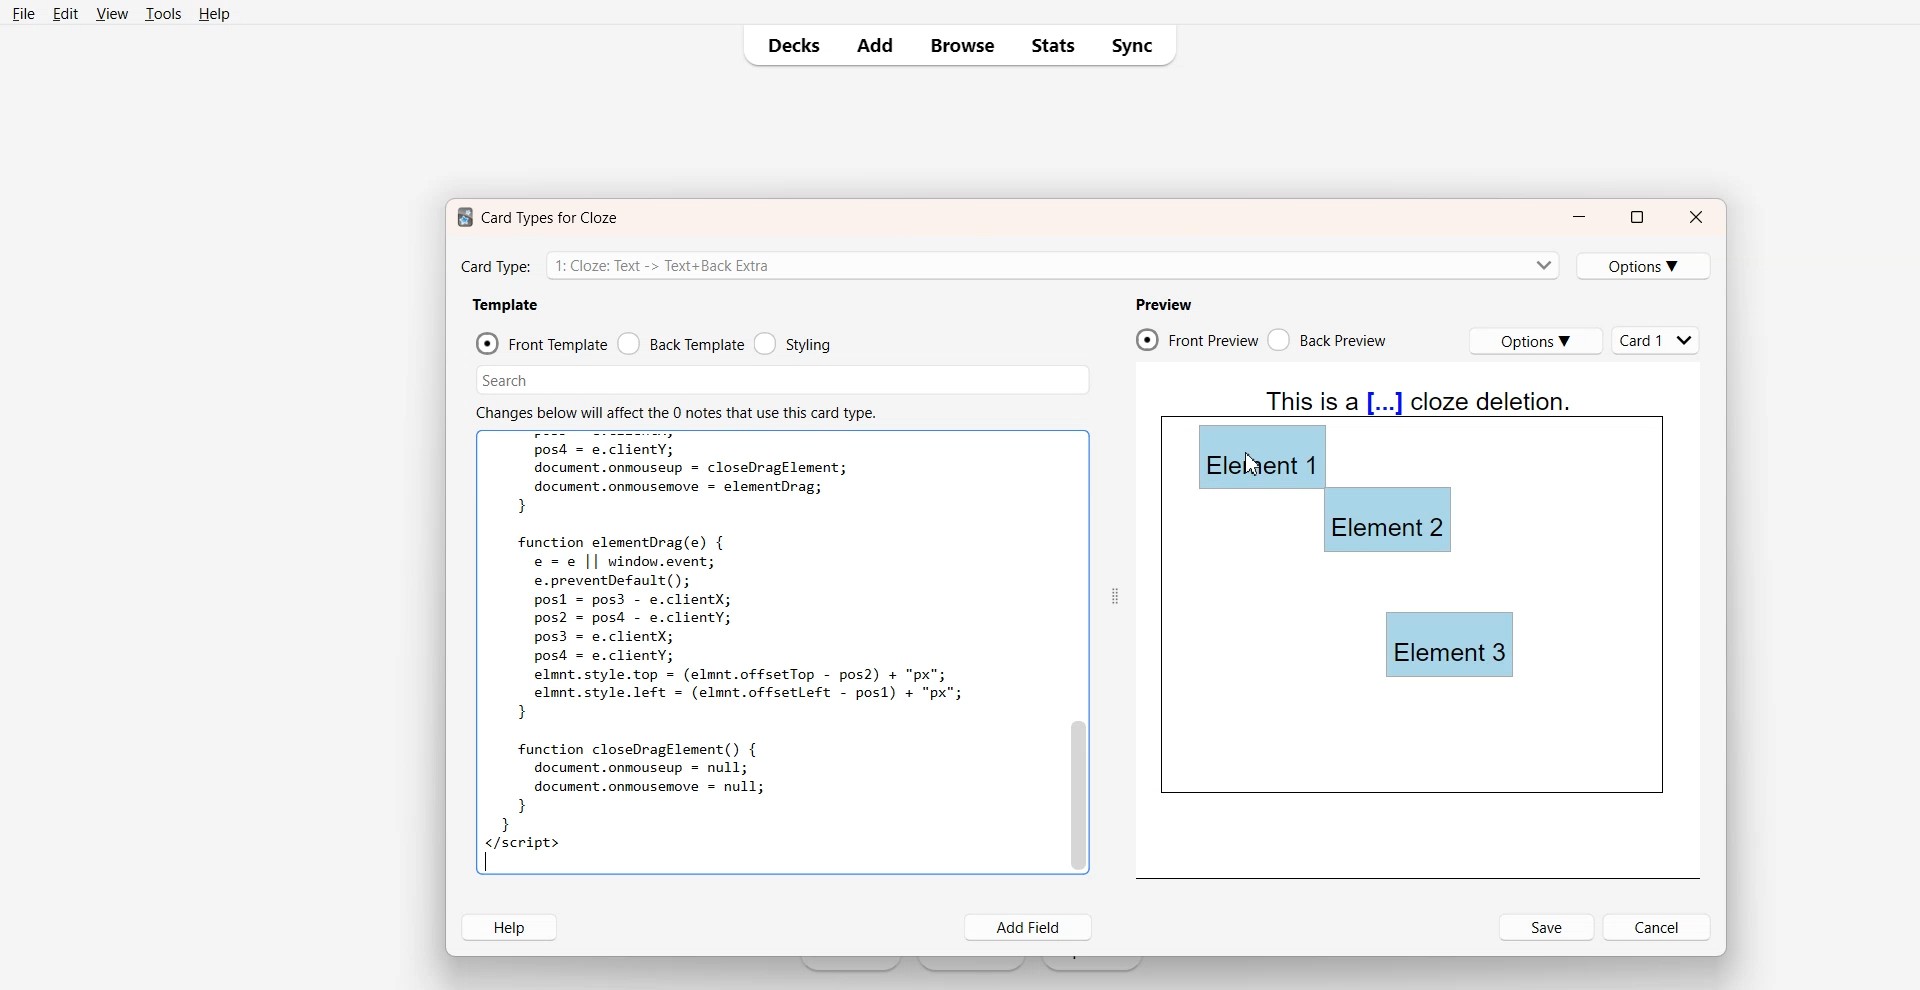 Image resolution: width=1920 pixels, height=990 pixels. Describe the element at coordinates (792, 343) in the screenshot. I see `Styling` at that location.